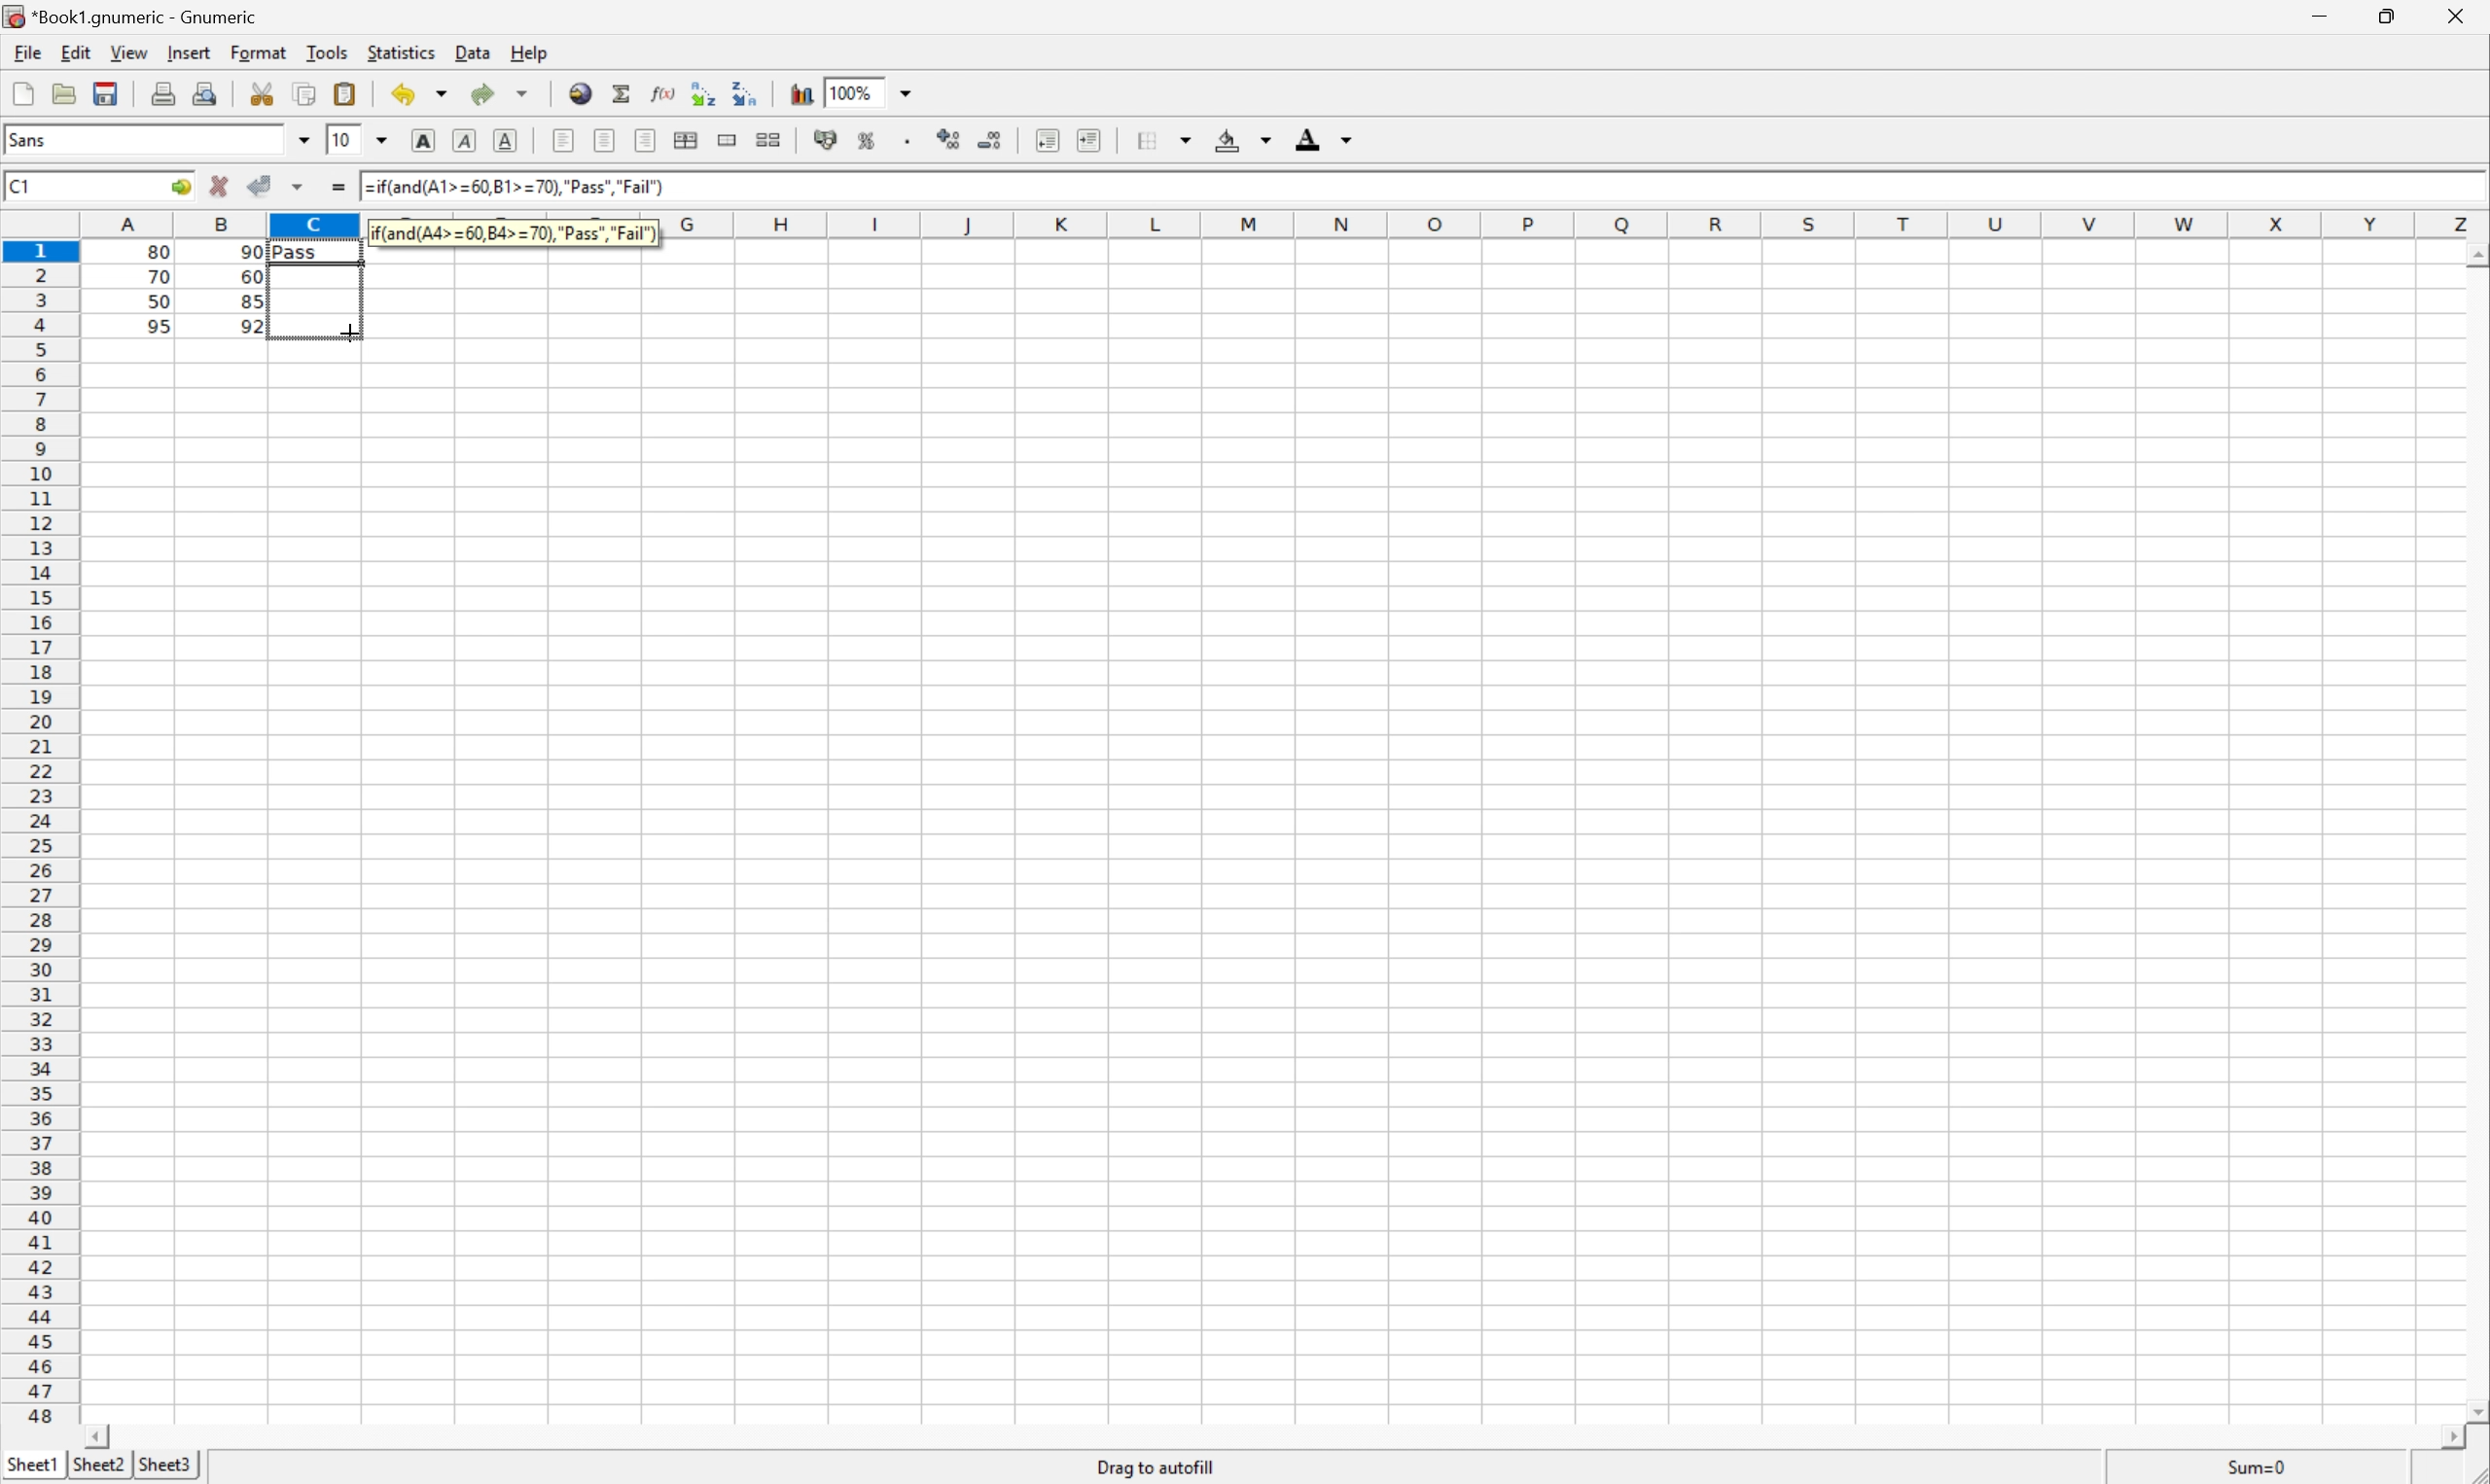 The image size is (2490, 1484). Describe the element at coordinates (251, 276) in the screenshot. I see `60` at that location.